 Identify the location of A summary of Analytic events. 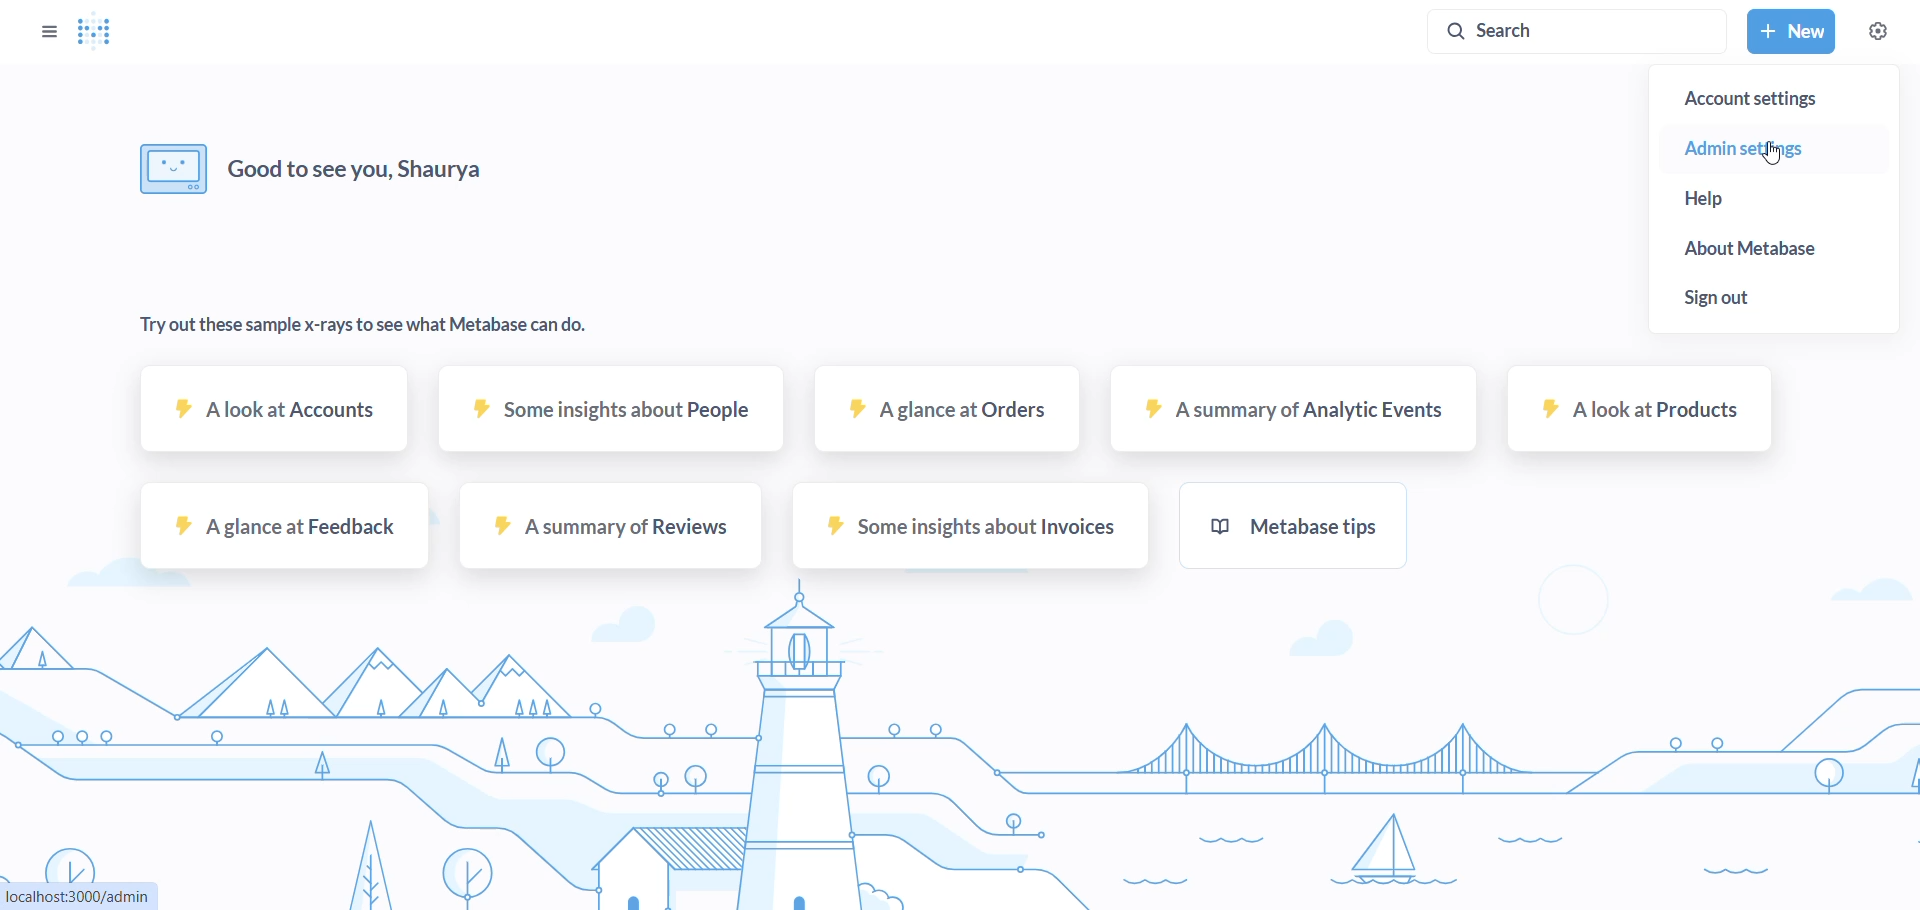
(1301, 418).